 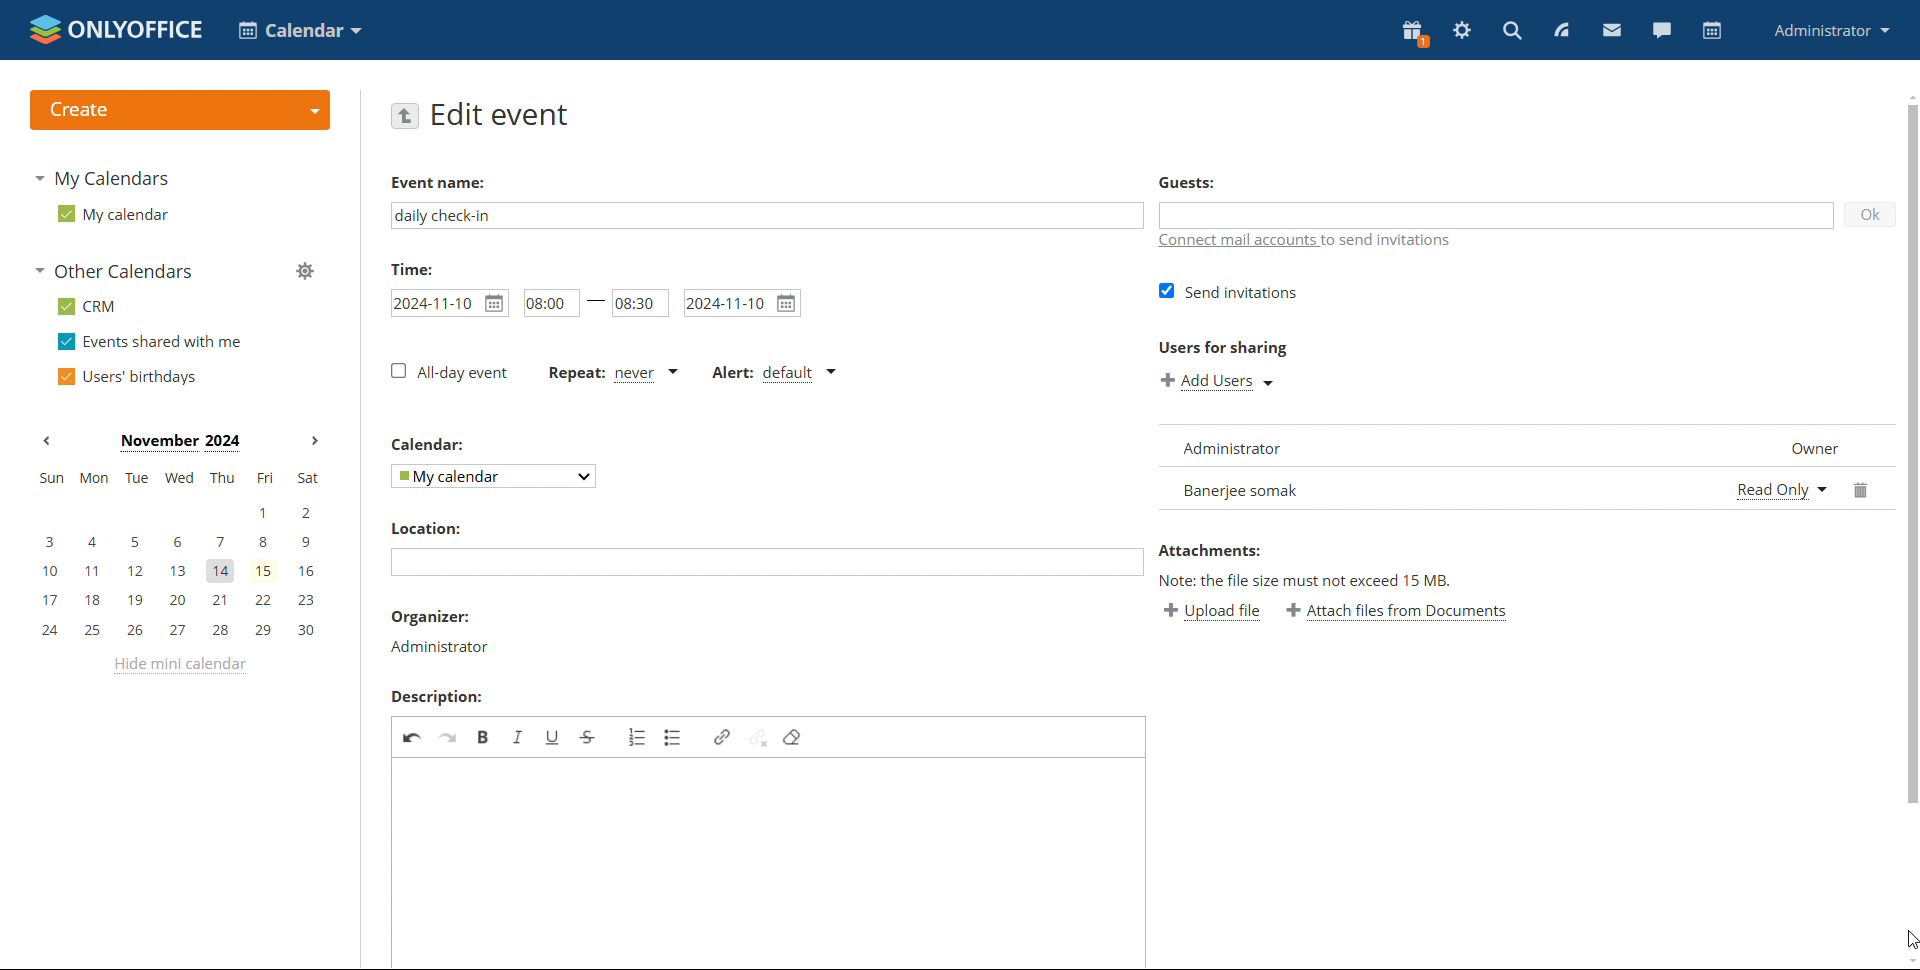 What do you see at coordinates (614, 376) in the screenshot?
I see `event repetition` at bounding box center [614, 376].